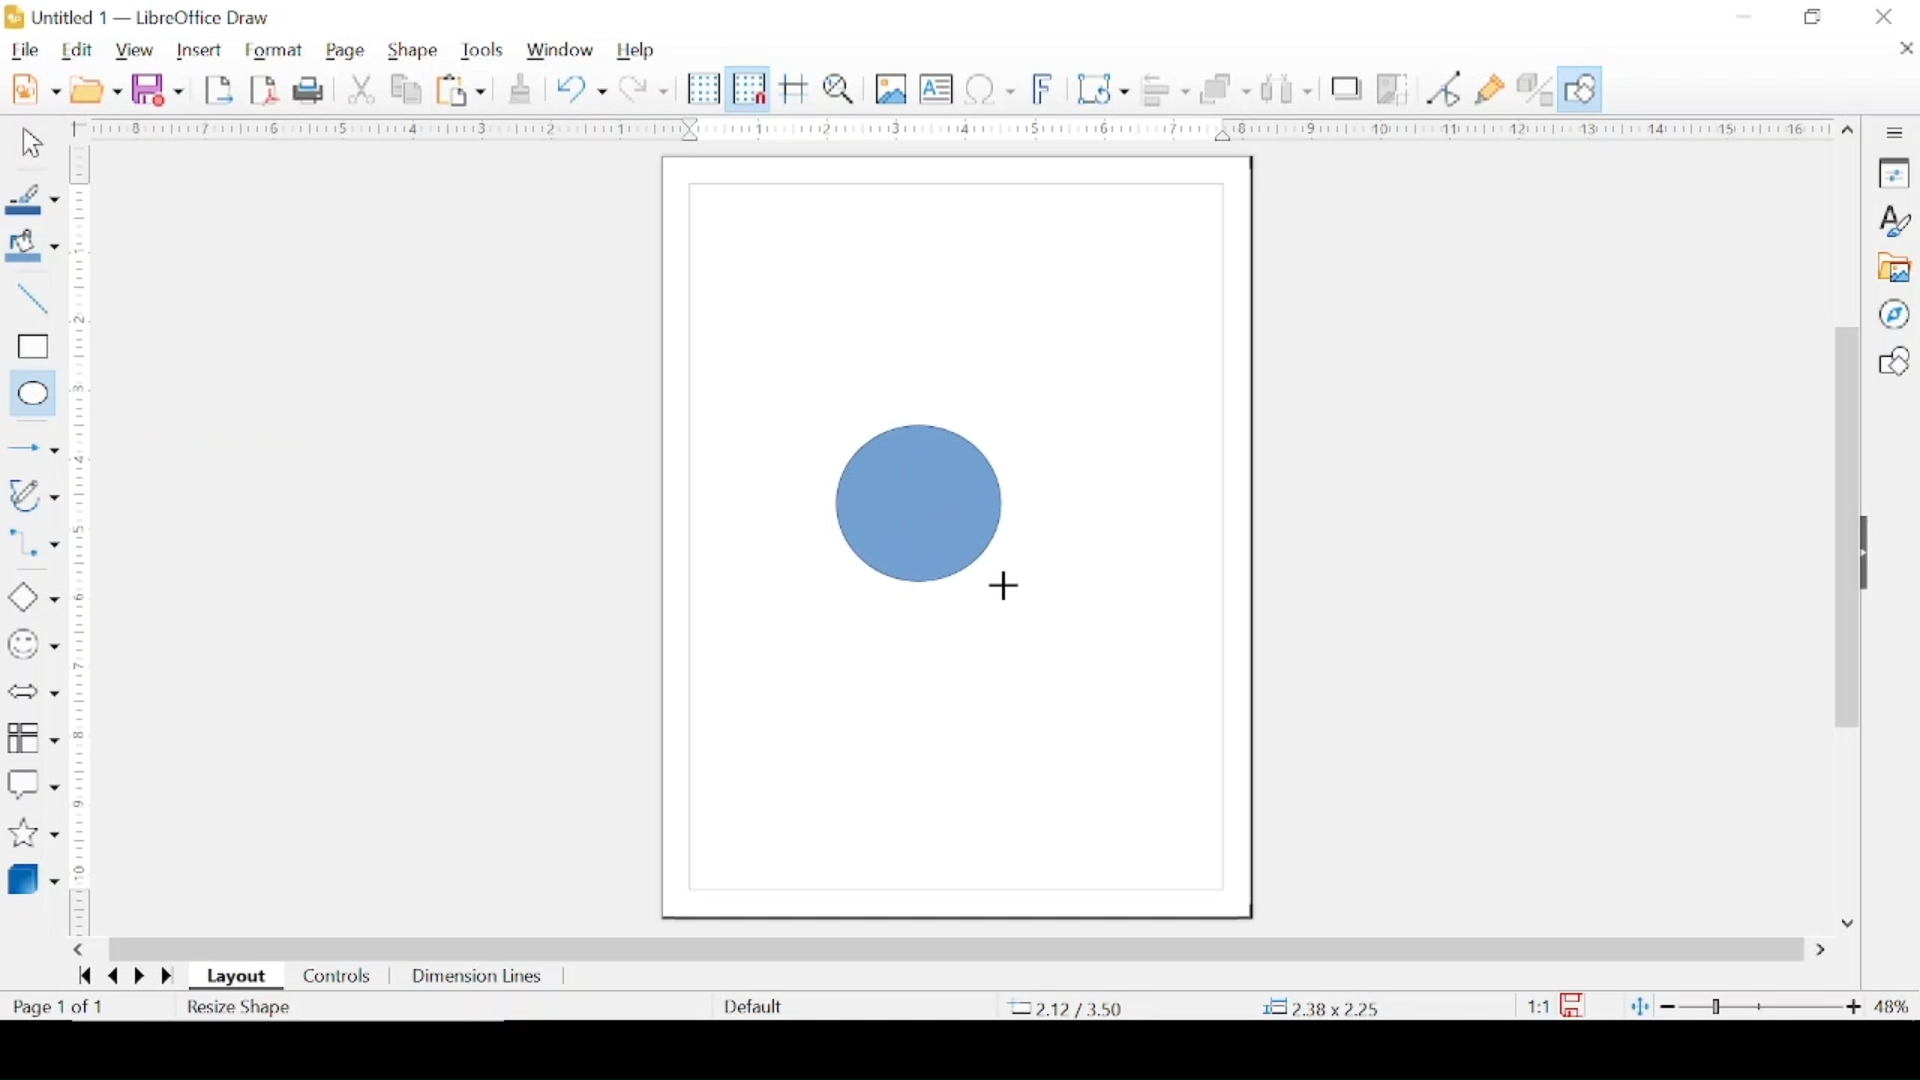 This screenshot has width=1920, height=1080. I want to click on copy, so click(408, 89).